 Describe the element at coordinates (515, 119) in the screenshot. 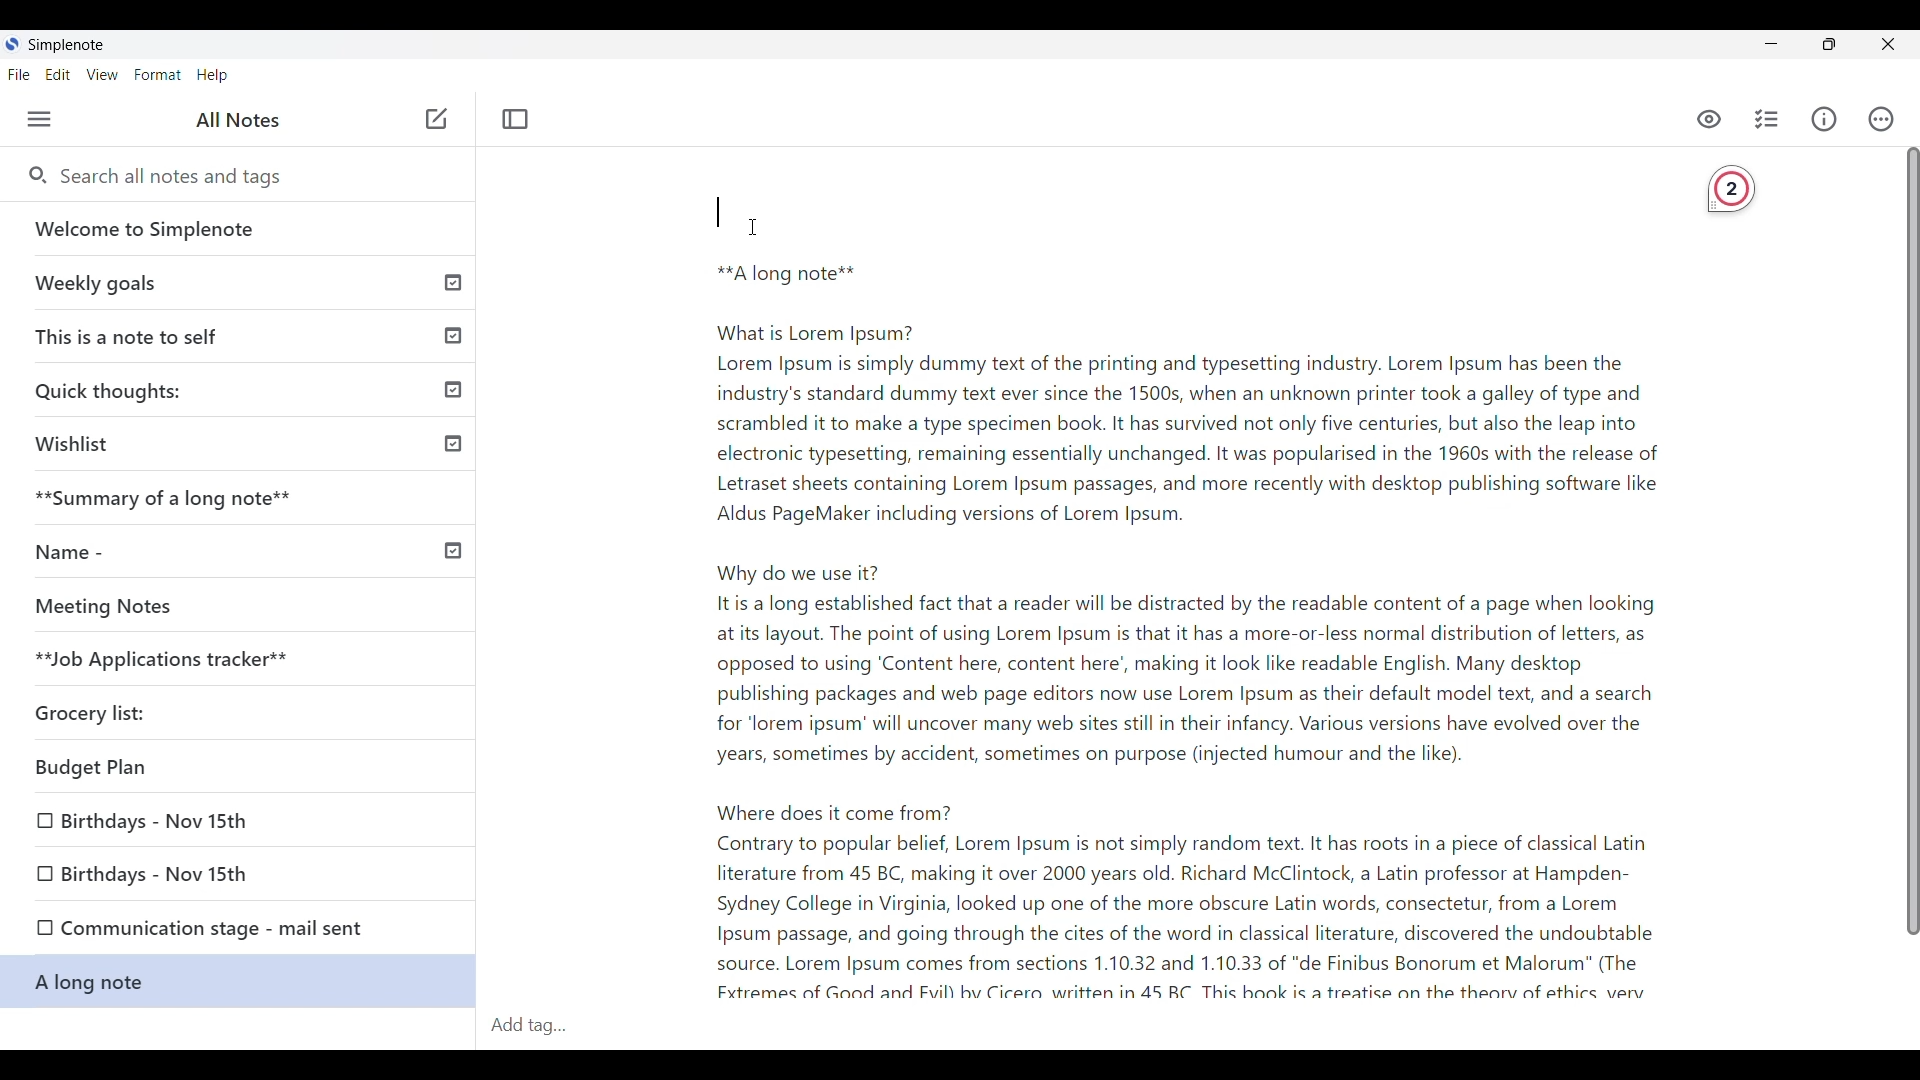

I see `Toggle focus mode` at that location.